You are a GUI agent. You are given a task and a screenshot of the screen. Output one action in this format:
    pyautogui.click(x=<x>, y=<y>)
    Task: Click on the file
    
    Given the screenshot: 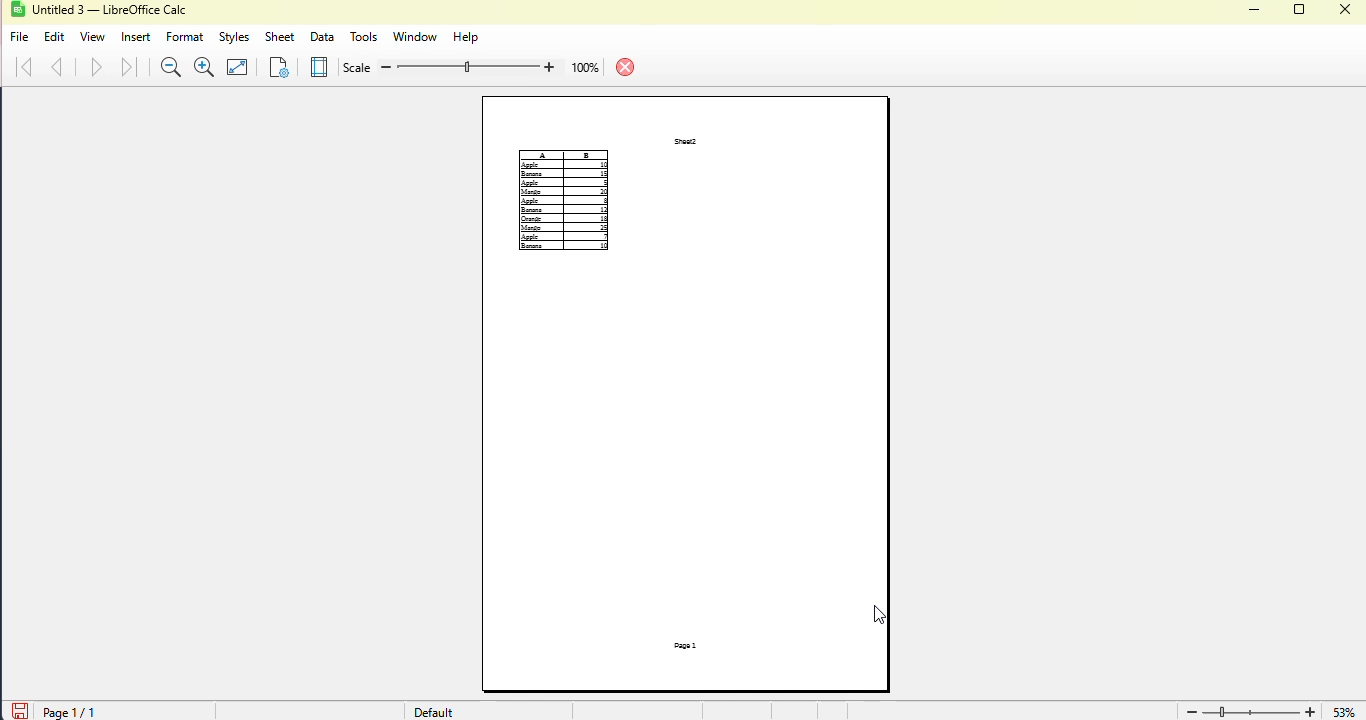 What is the action you would take?
    pyautogui.click(x=20, y=38)
    